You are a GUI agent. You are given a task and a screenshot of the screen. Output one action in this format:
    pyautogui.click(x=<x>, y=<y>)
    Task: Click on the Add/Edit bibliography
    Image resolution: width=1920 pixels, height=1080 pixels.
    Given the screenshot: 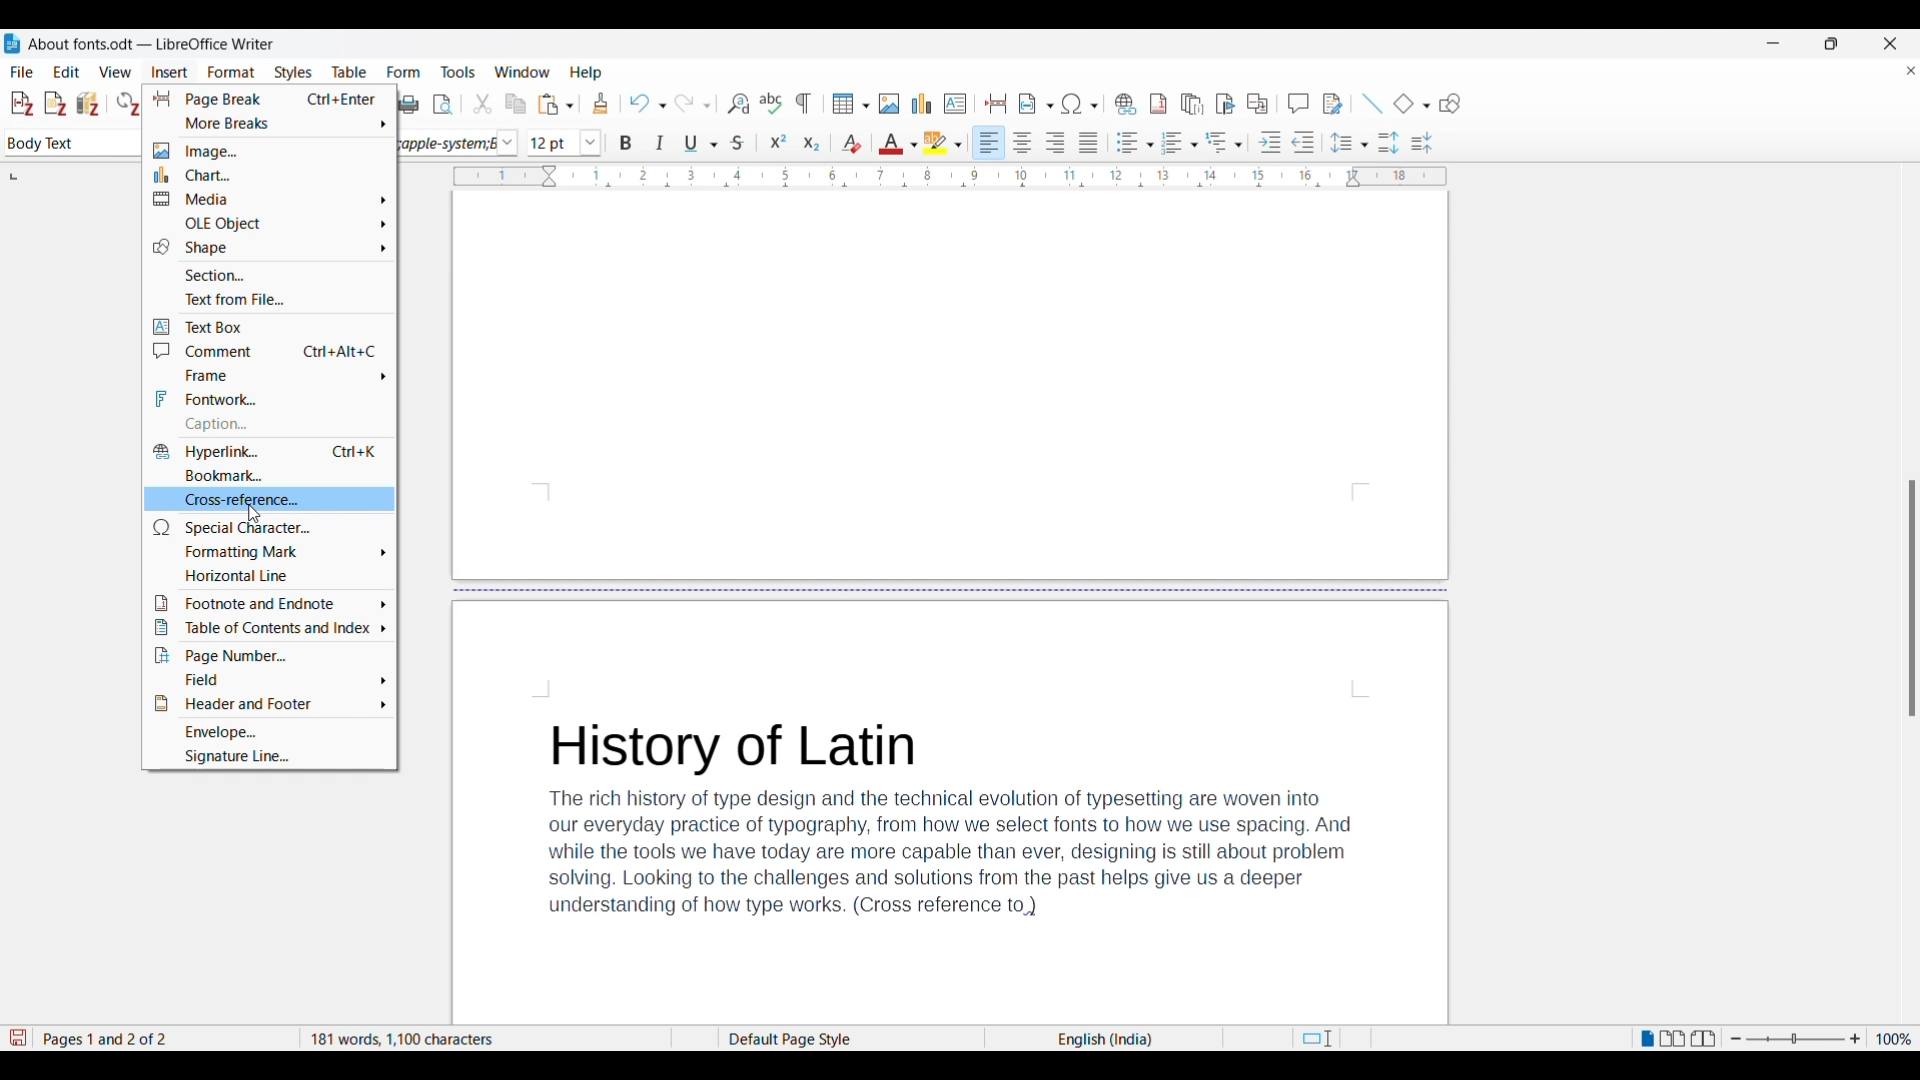 What is the action you would take?
    pyautogui.click(x=88, y=104)
    